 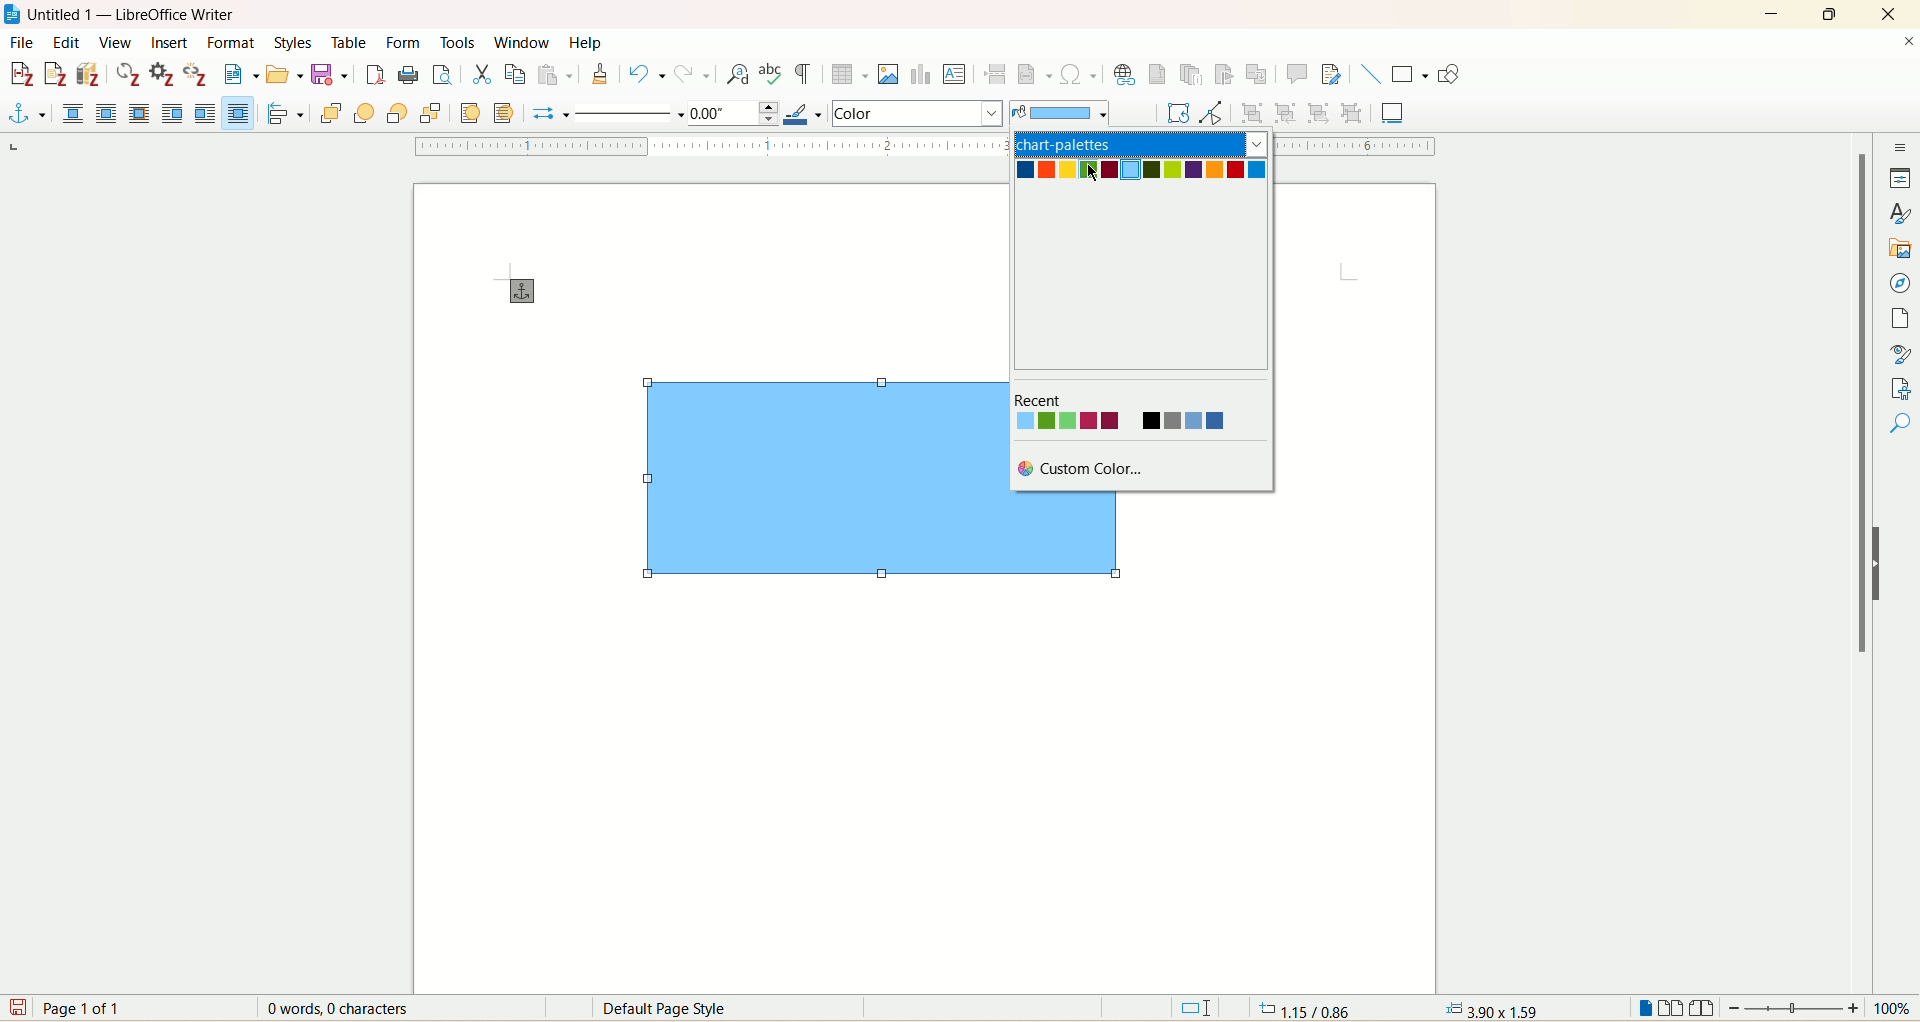 What do you see at coordinates (238, 76) in the screenshot?
I see `new` at bounding box center [238, 76].